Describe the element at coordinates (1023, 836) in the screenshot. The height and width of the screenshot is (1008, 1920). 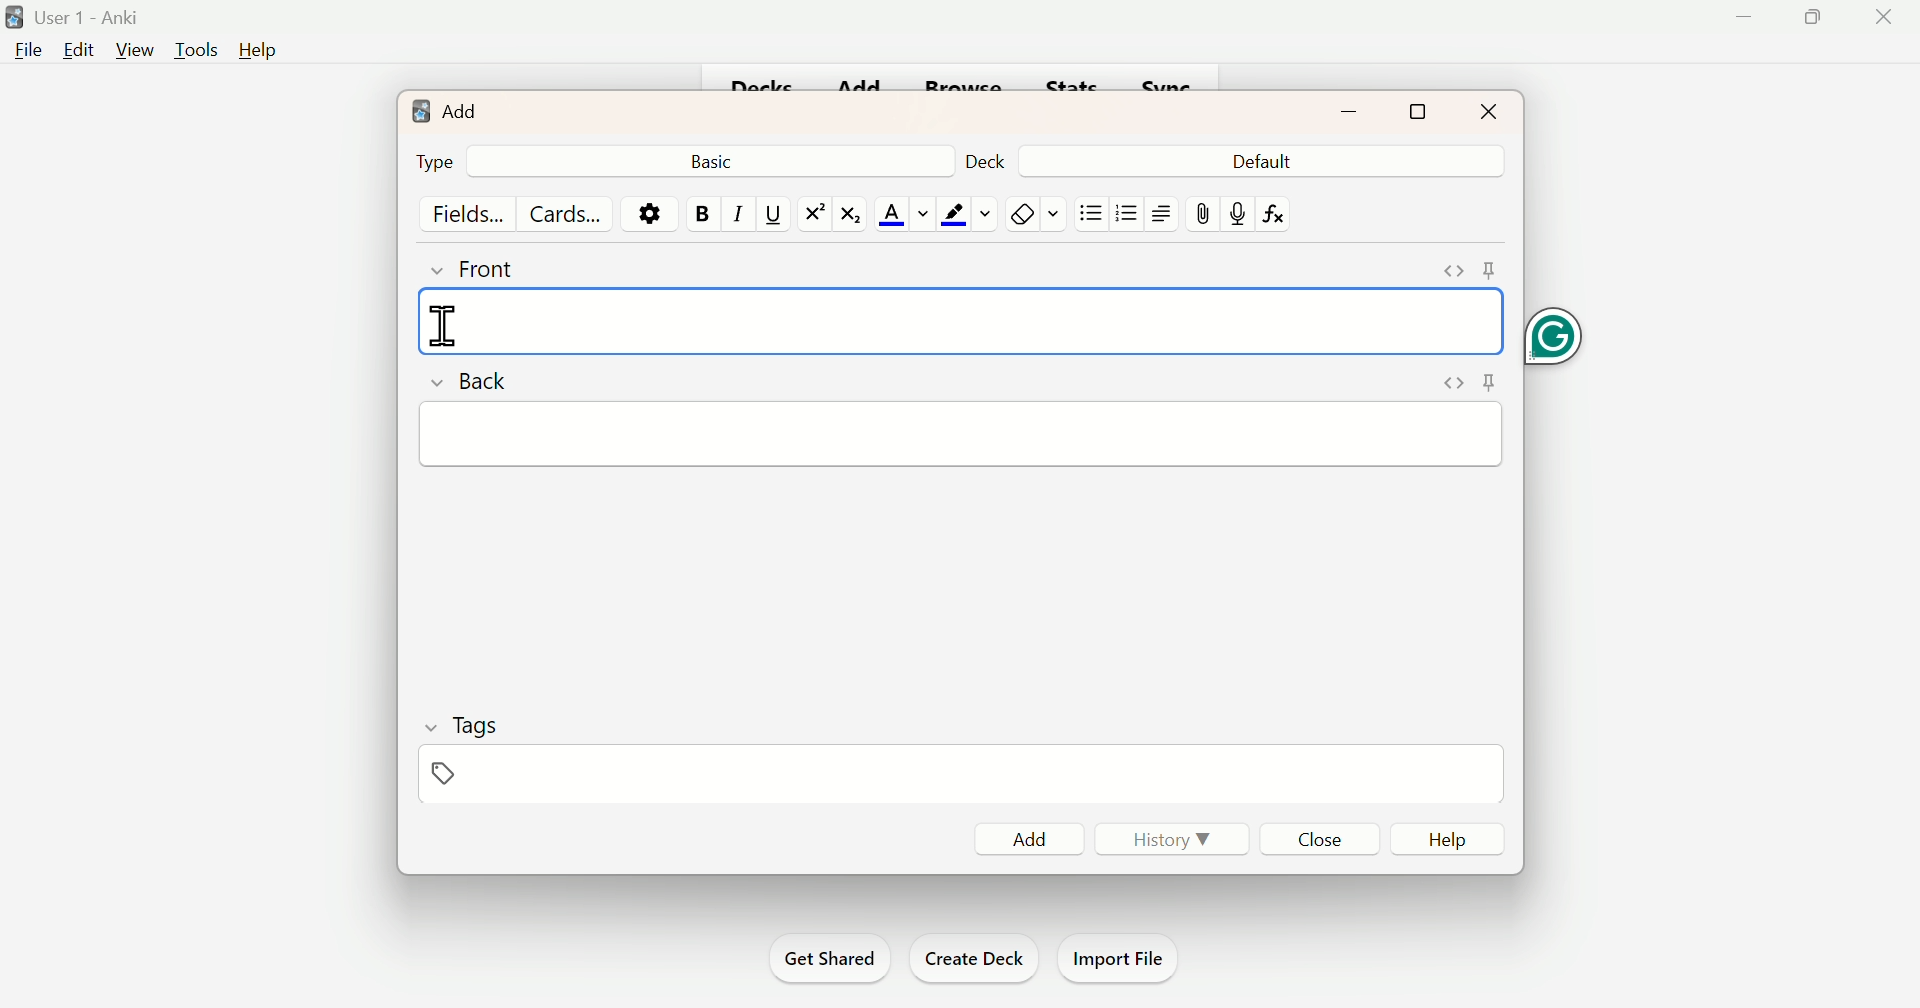
I see `Add` at that location.